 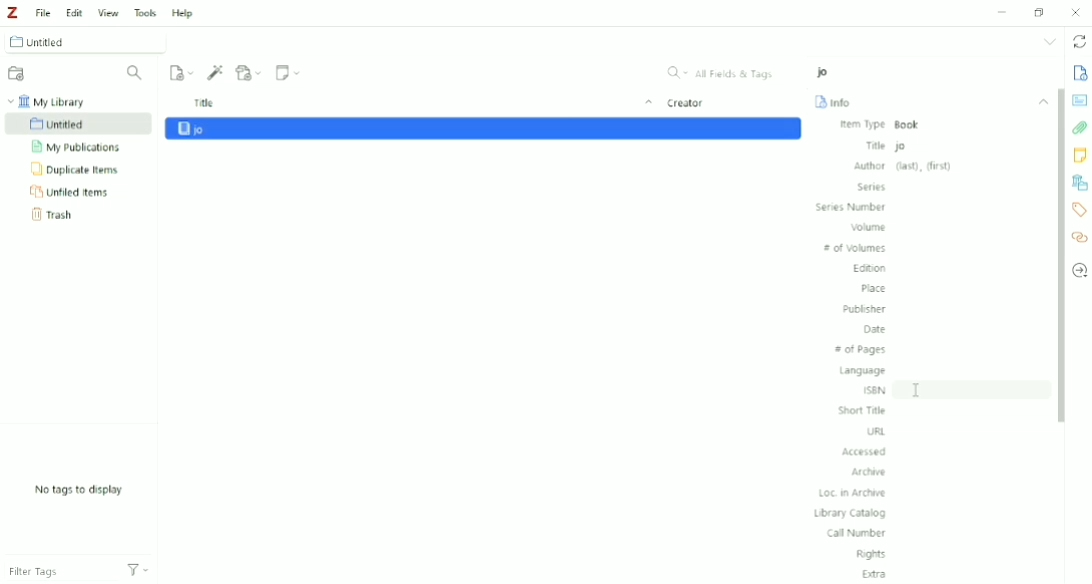 I want to click on Untitled, so click(x=83, y=41).